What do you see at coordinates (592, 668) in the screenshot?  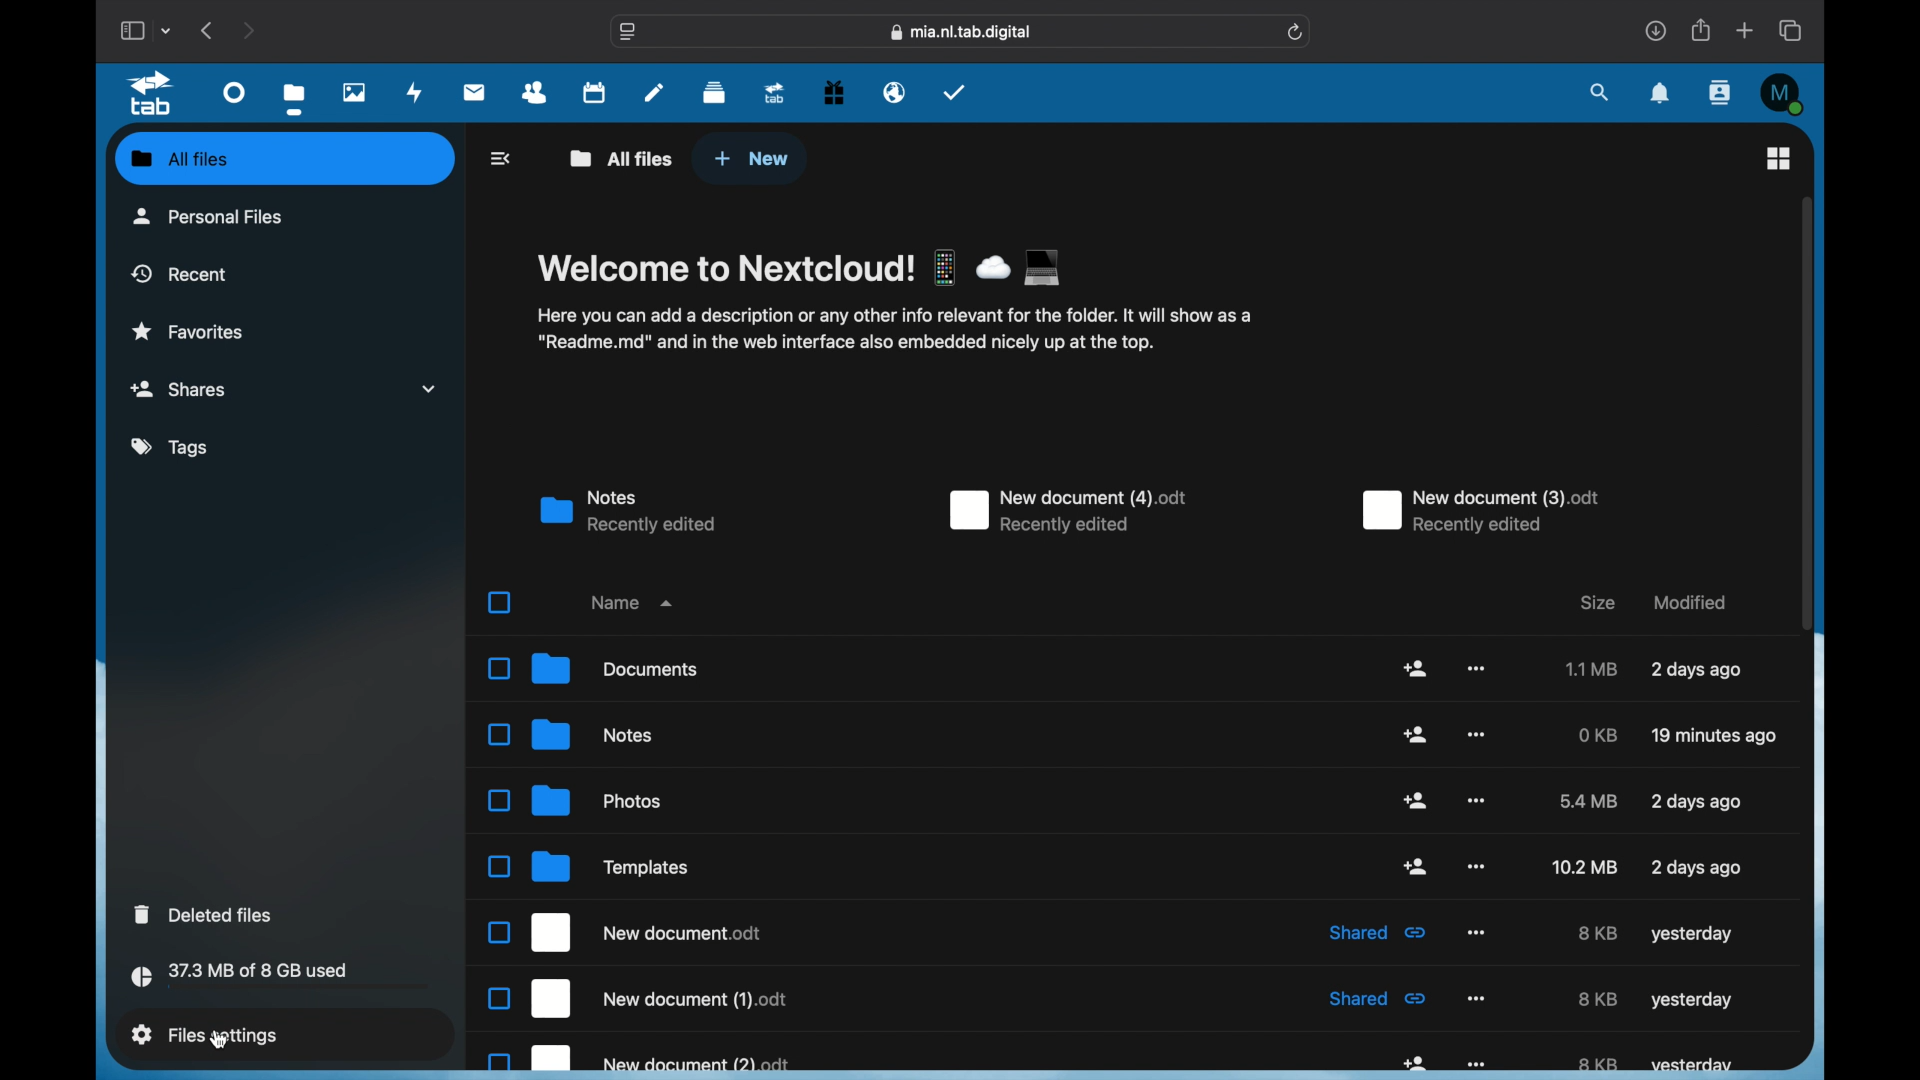 I see `documents` at bounding box center [592, 668].